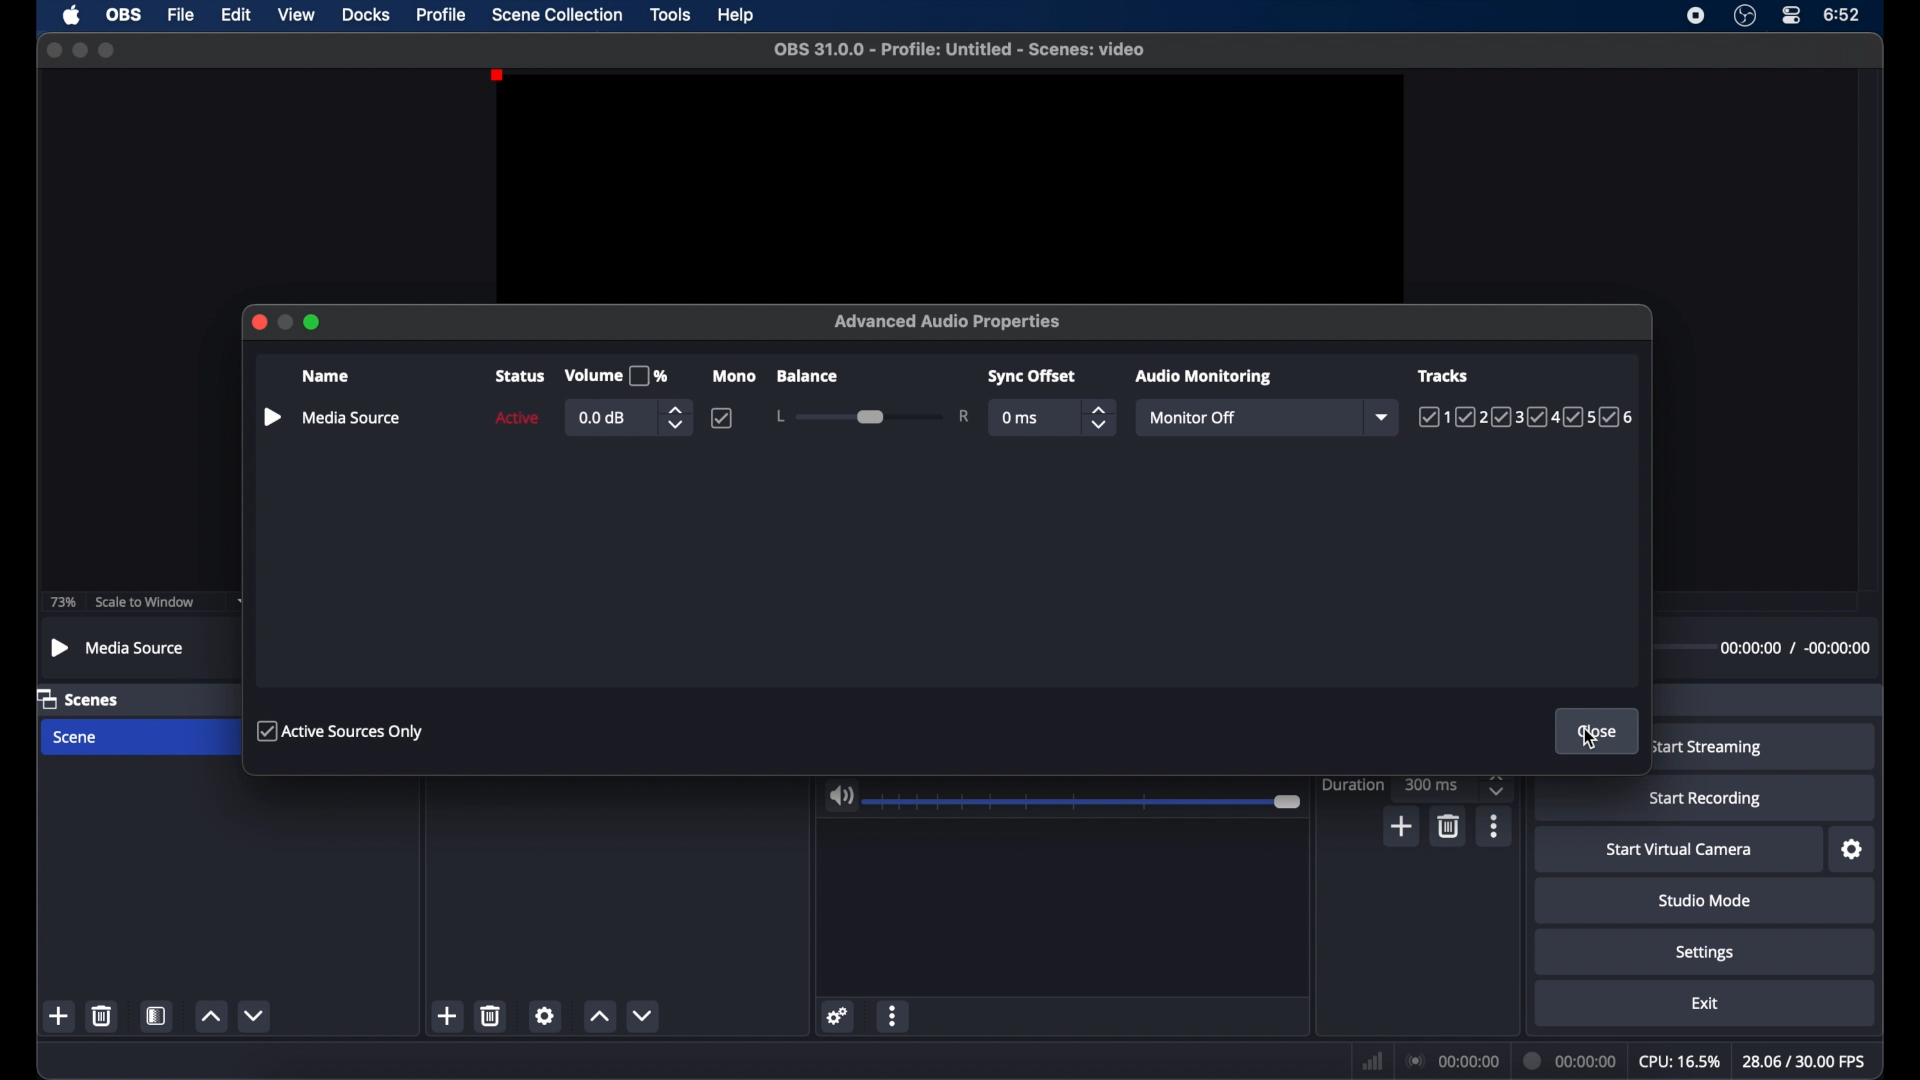 This screenshot has height=1080, width=1920. I want to click on apple icon, so click(71, 15).